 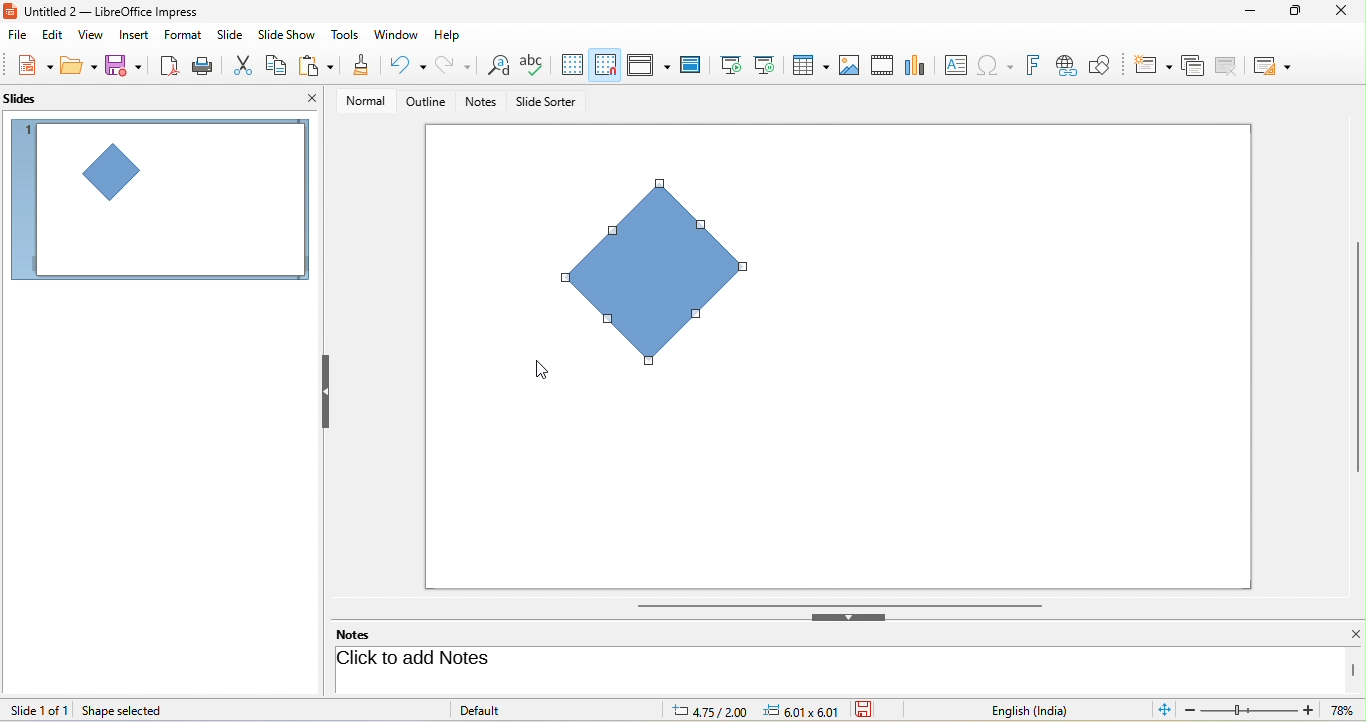 I want to click on close, so click(x=1339, y=12).